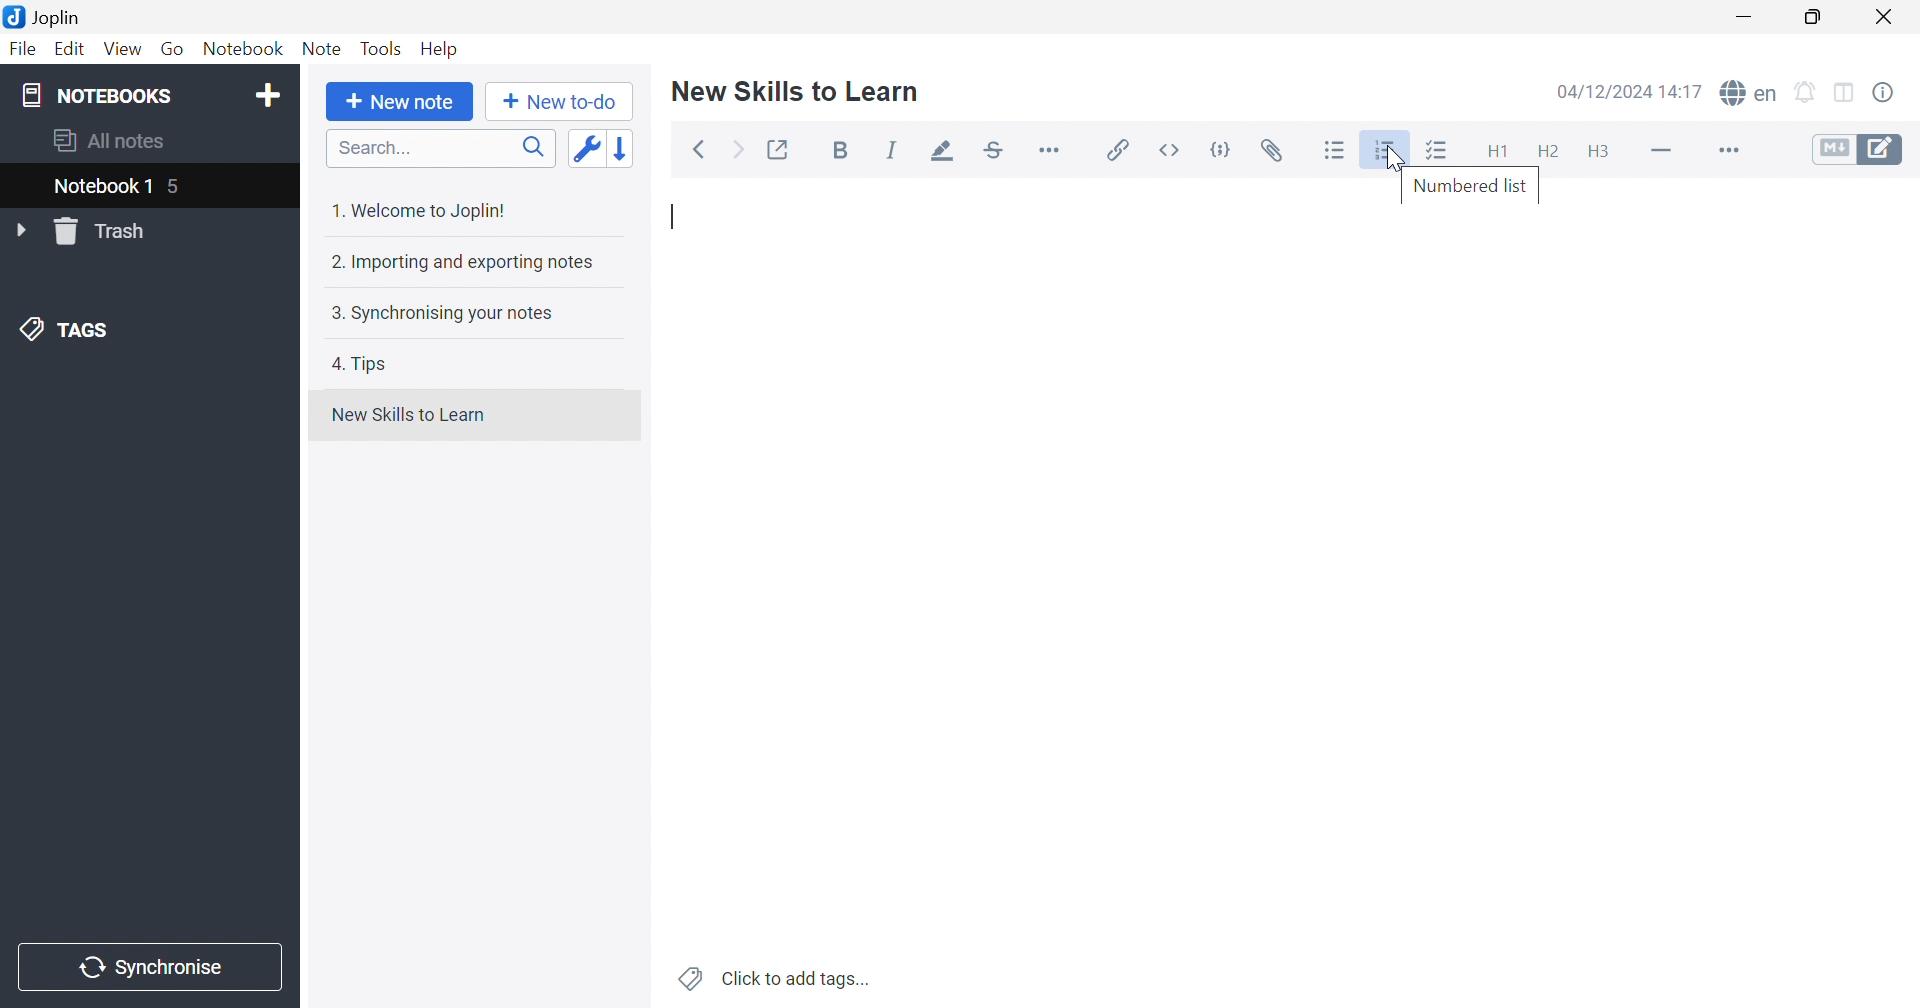  I want to click on Minimize, so click(1750, 17).